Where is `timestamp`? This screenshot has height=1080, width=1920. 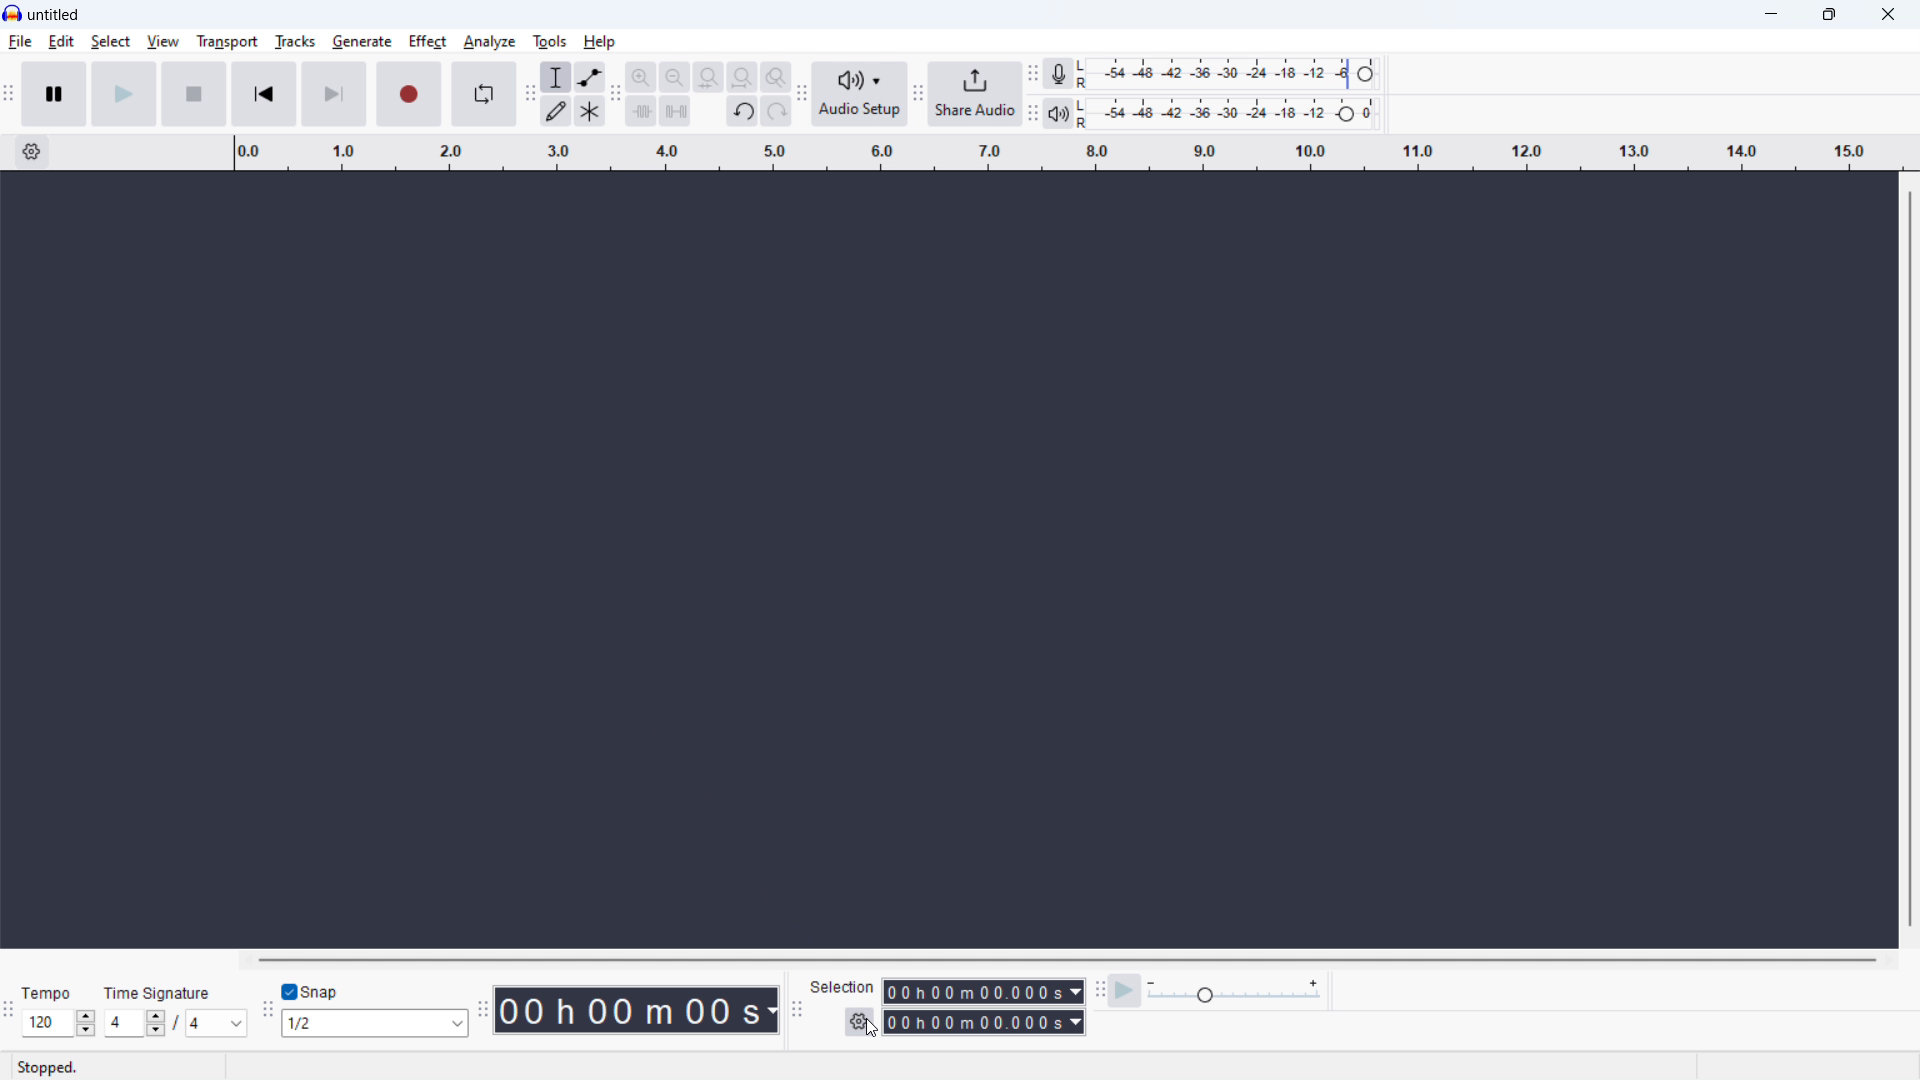 timestamp is located at coordinates (638, 1009).